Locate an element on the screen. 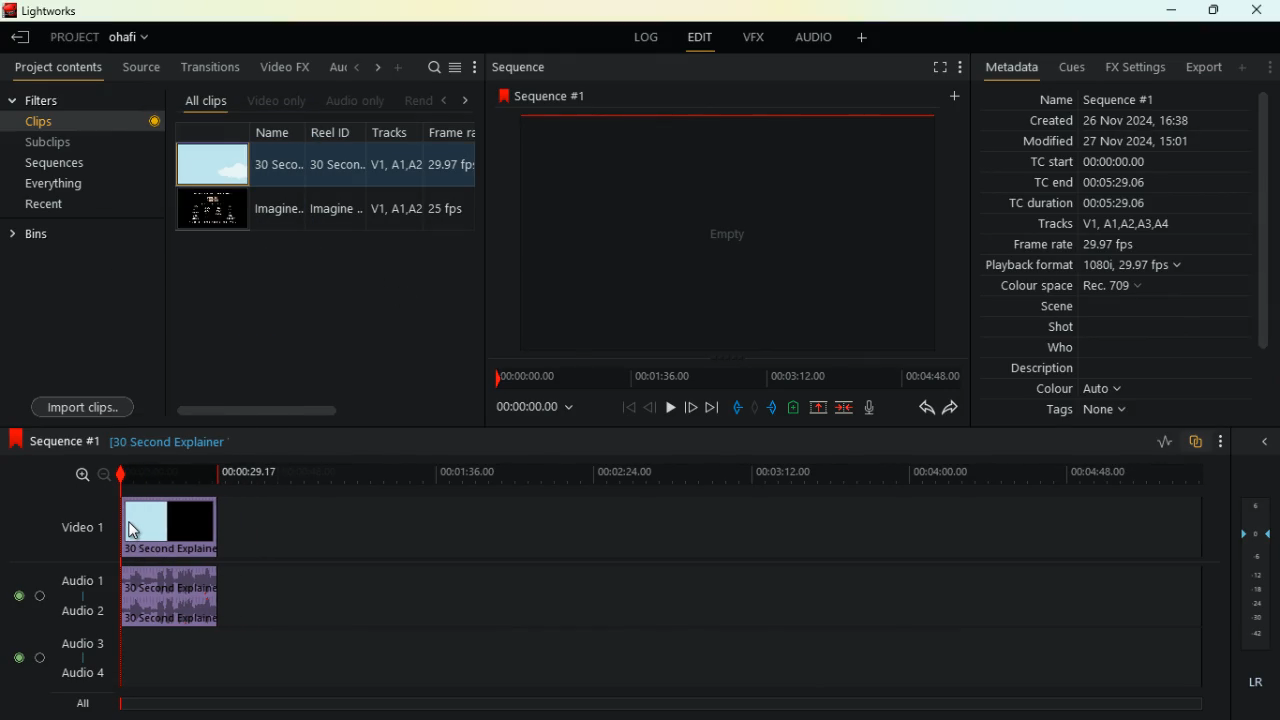 The width and height of the screenshot is (1280, 720). rate is located at coordinates (1162, 440).